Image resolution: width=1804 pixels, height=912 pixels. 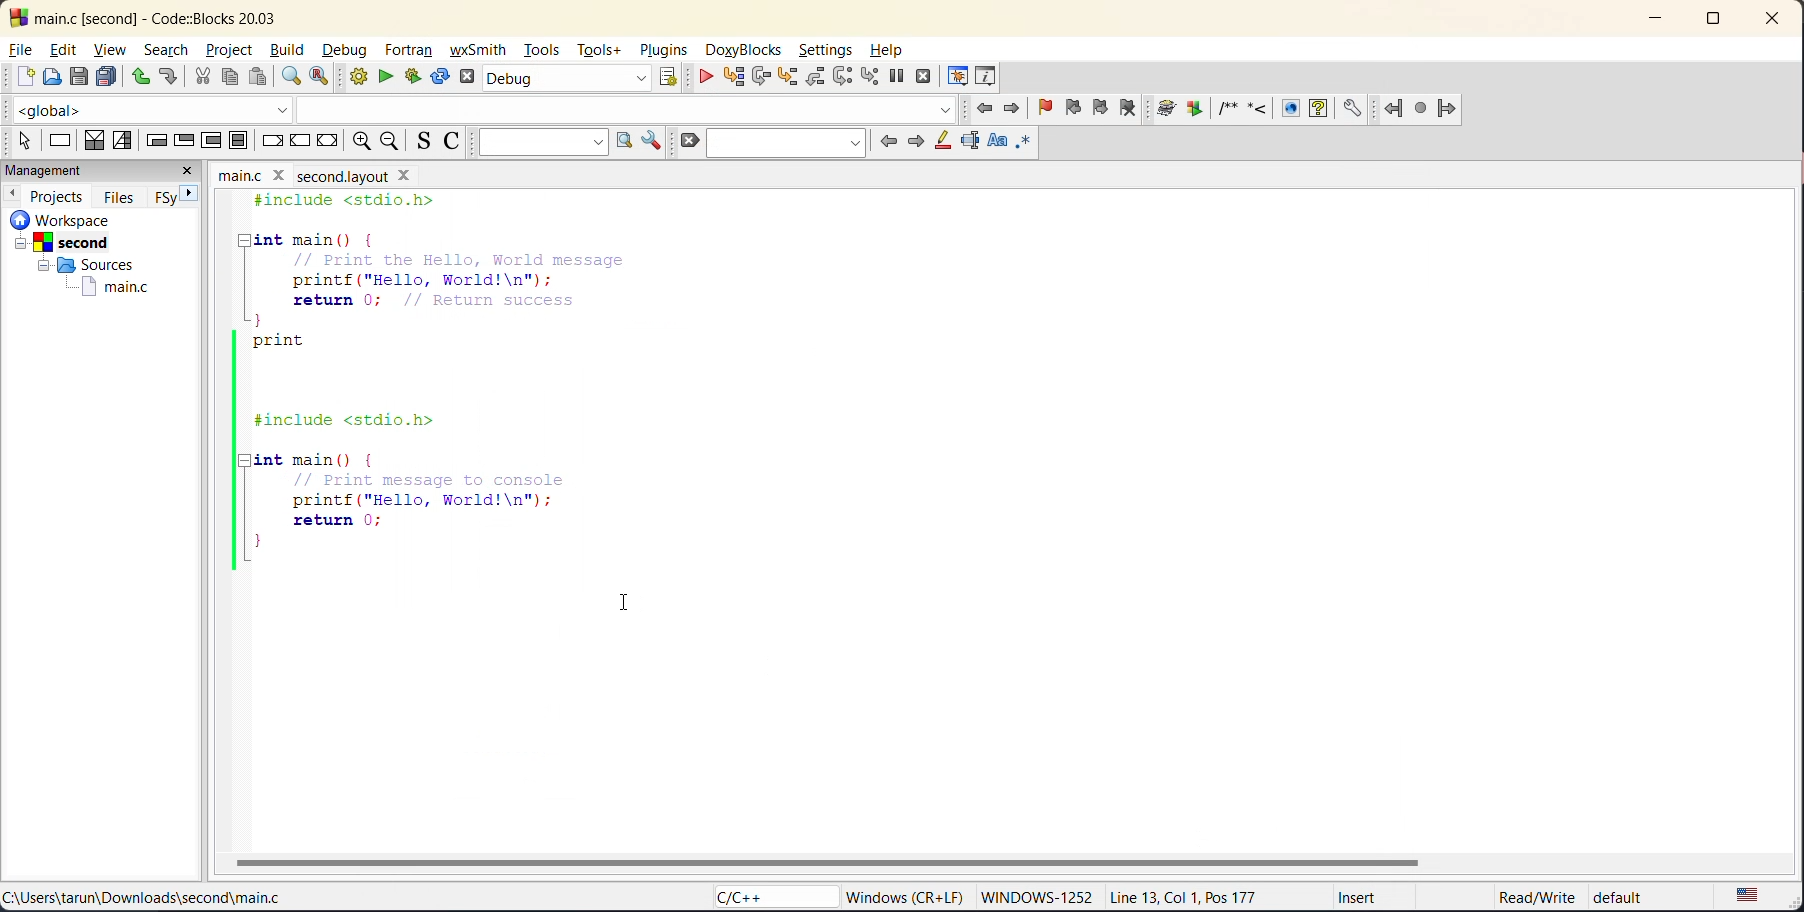 What do you see at coordinates (1350, 900) in the screenshot?
I see `Insert` at bounding box center [1350, 900].